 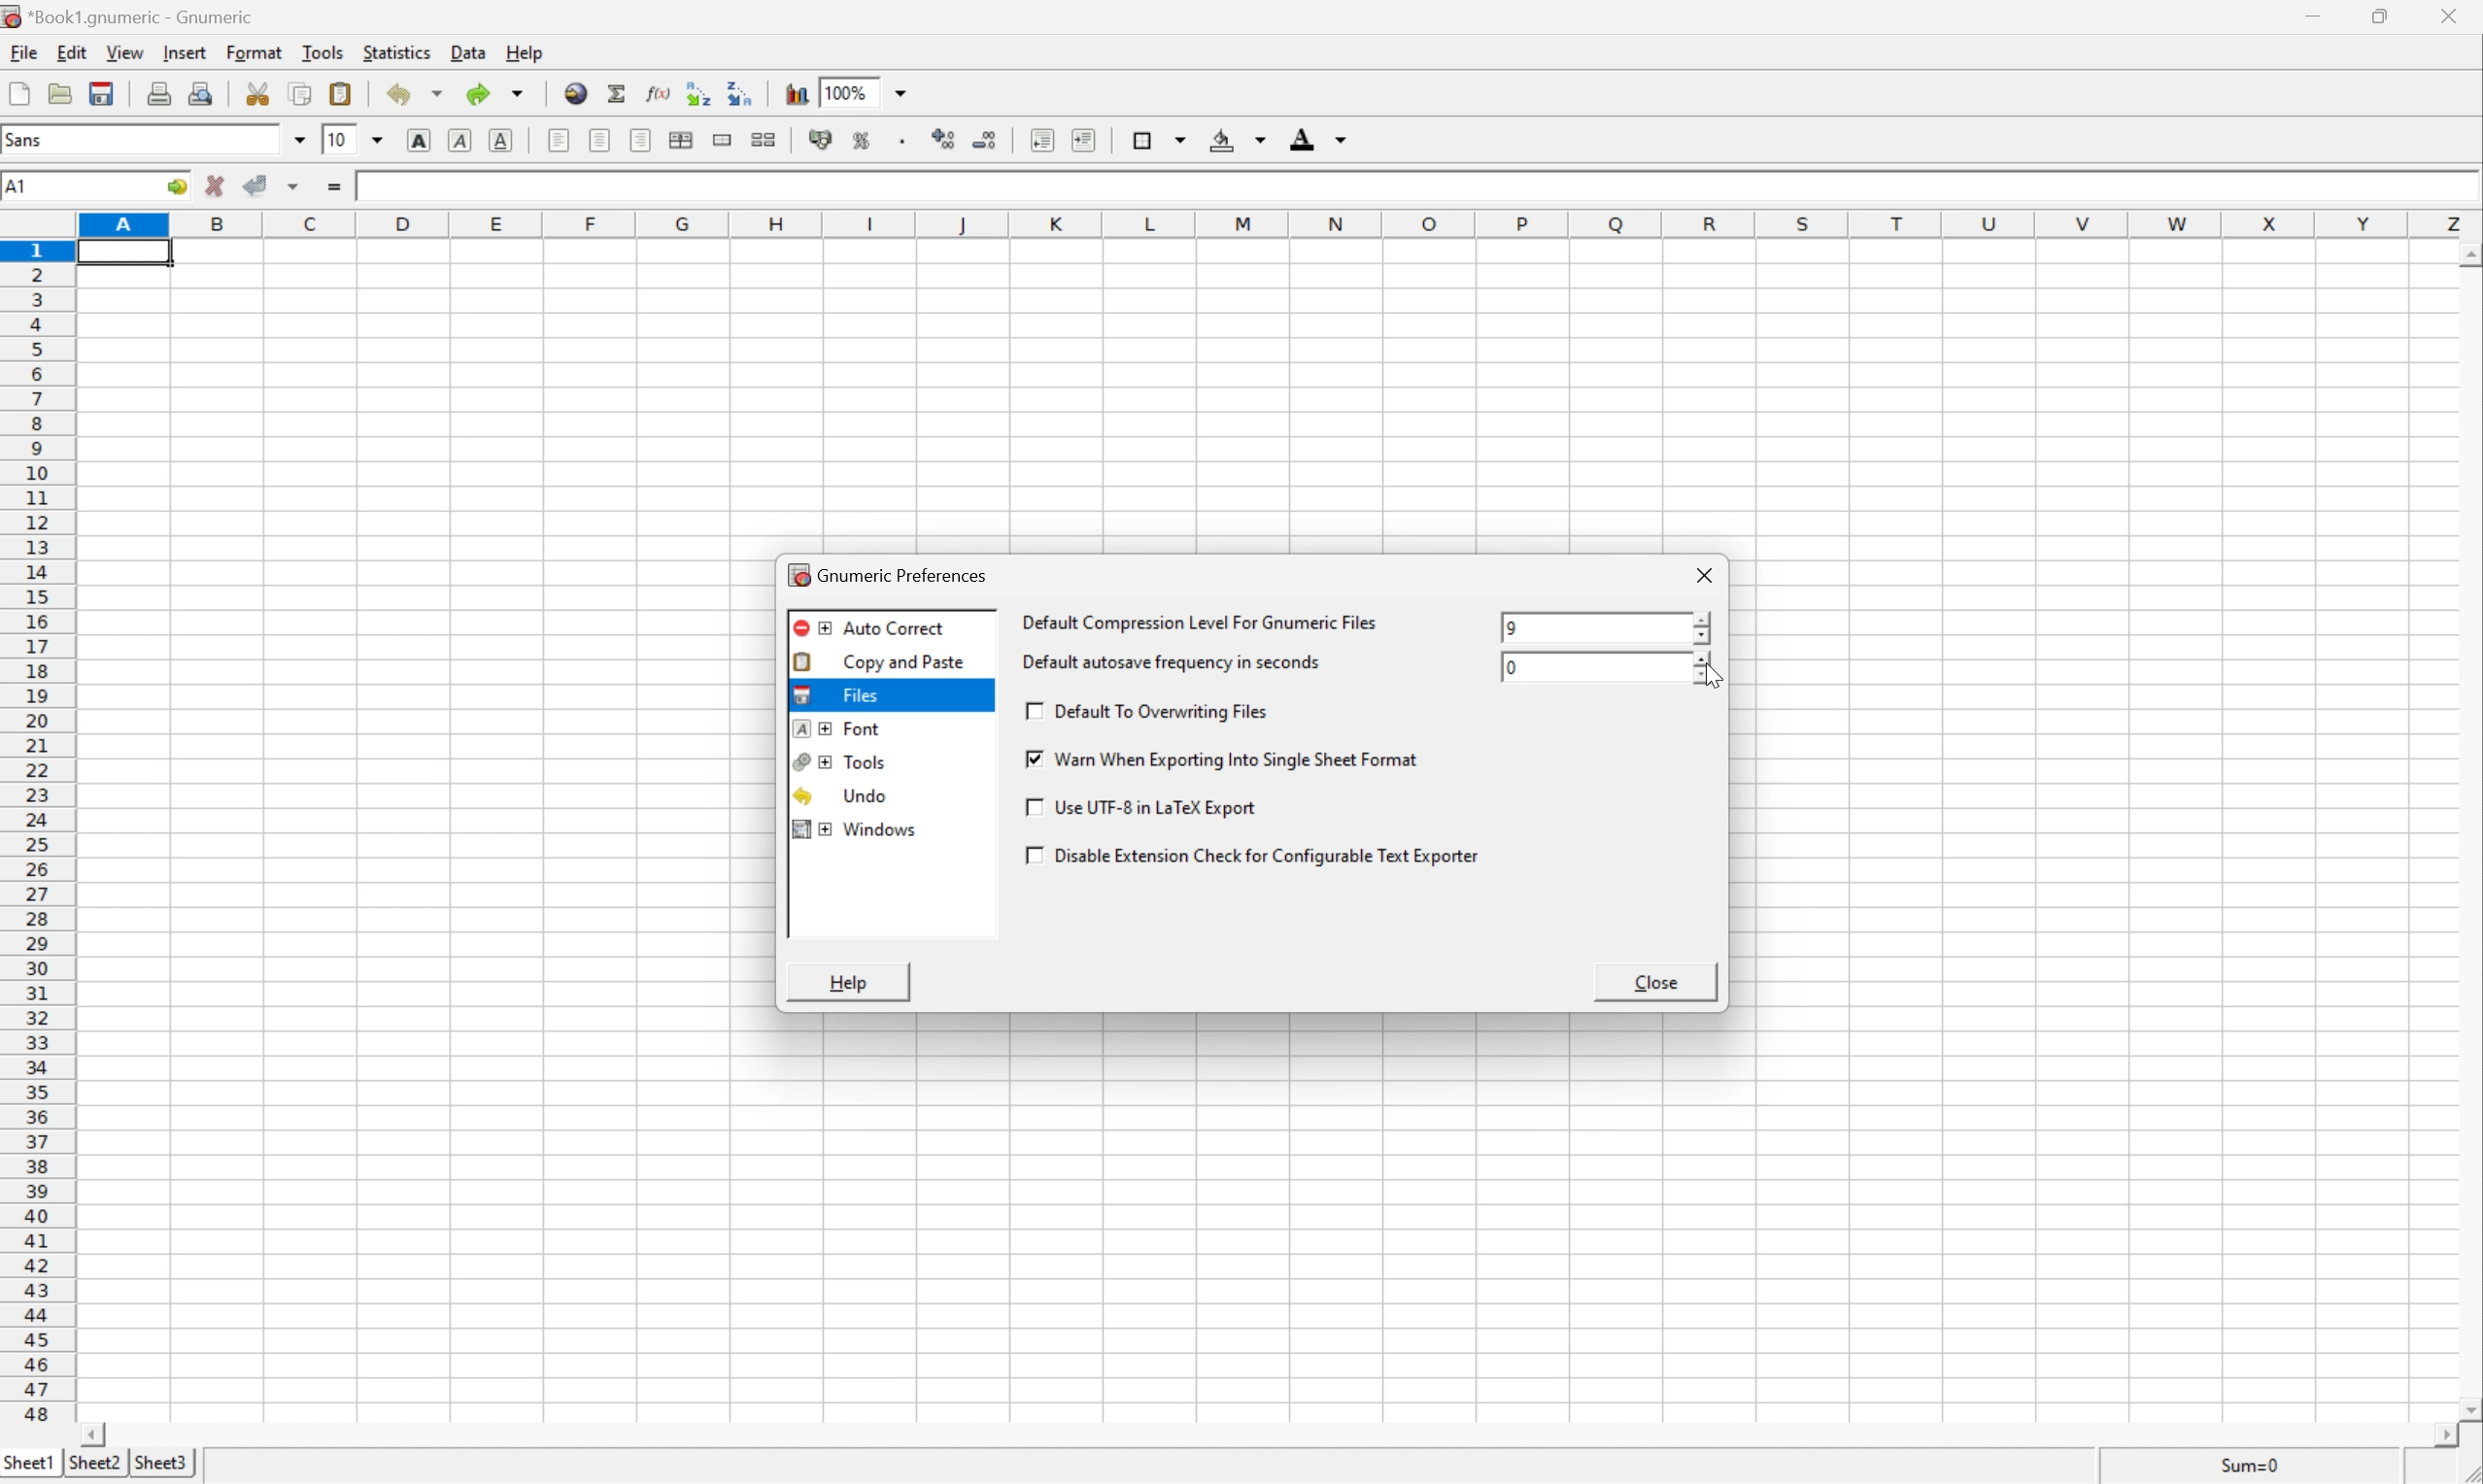 What do you see at coordinates (155, 141) in the screenshot?
I see `Font name - sans` at bounding box center [155, 141].